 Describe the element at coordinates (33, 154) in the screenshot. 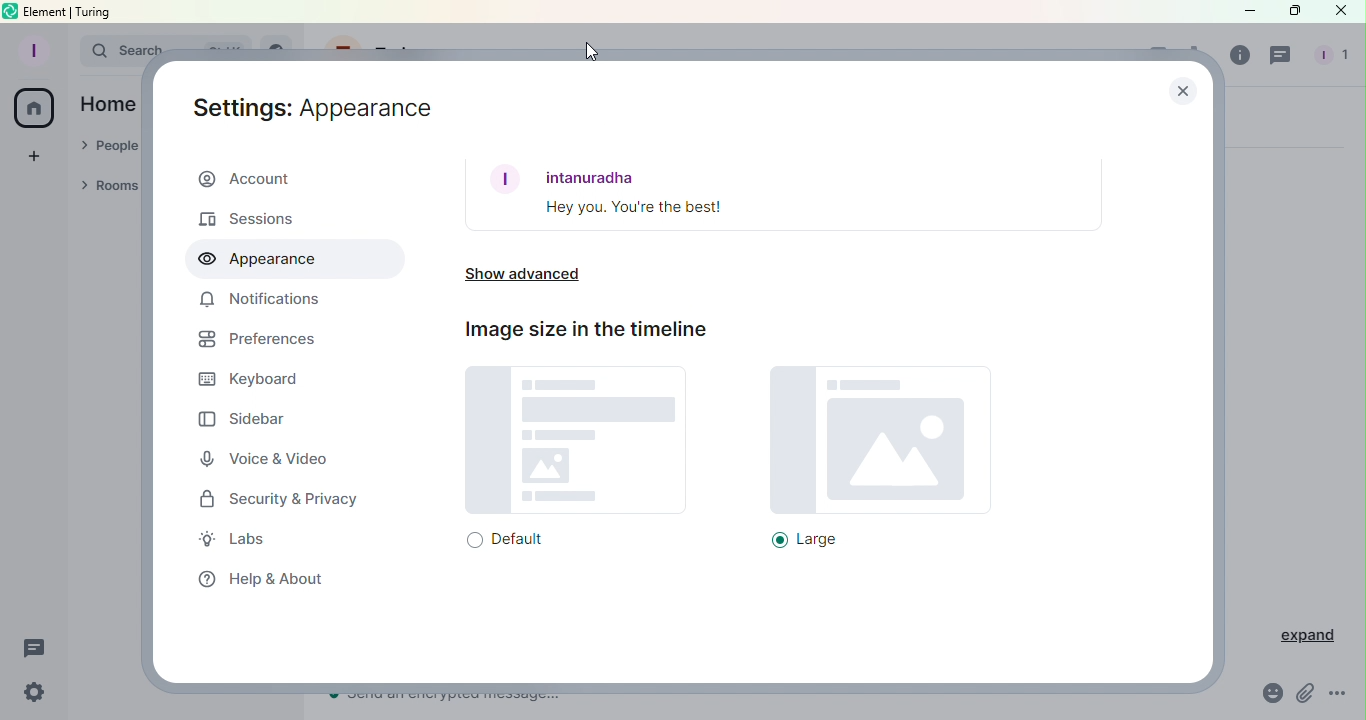

I see `Create a space` at that location.